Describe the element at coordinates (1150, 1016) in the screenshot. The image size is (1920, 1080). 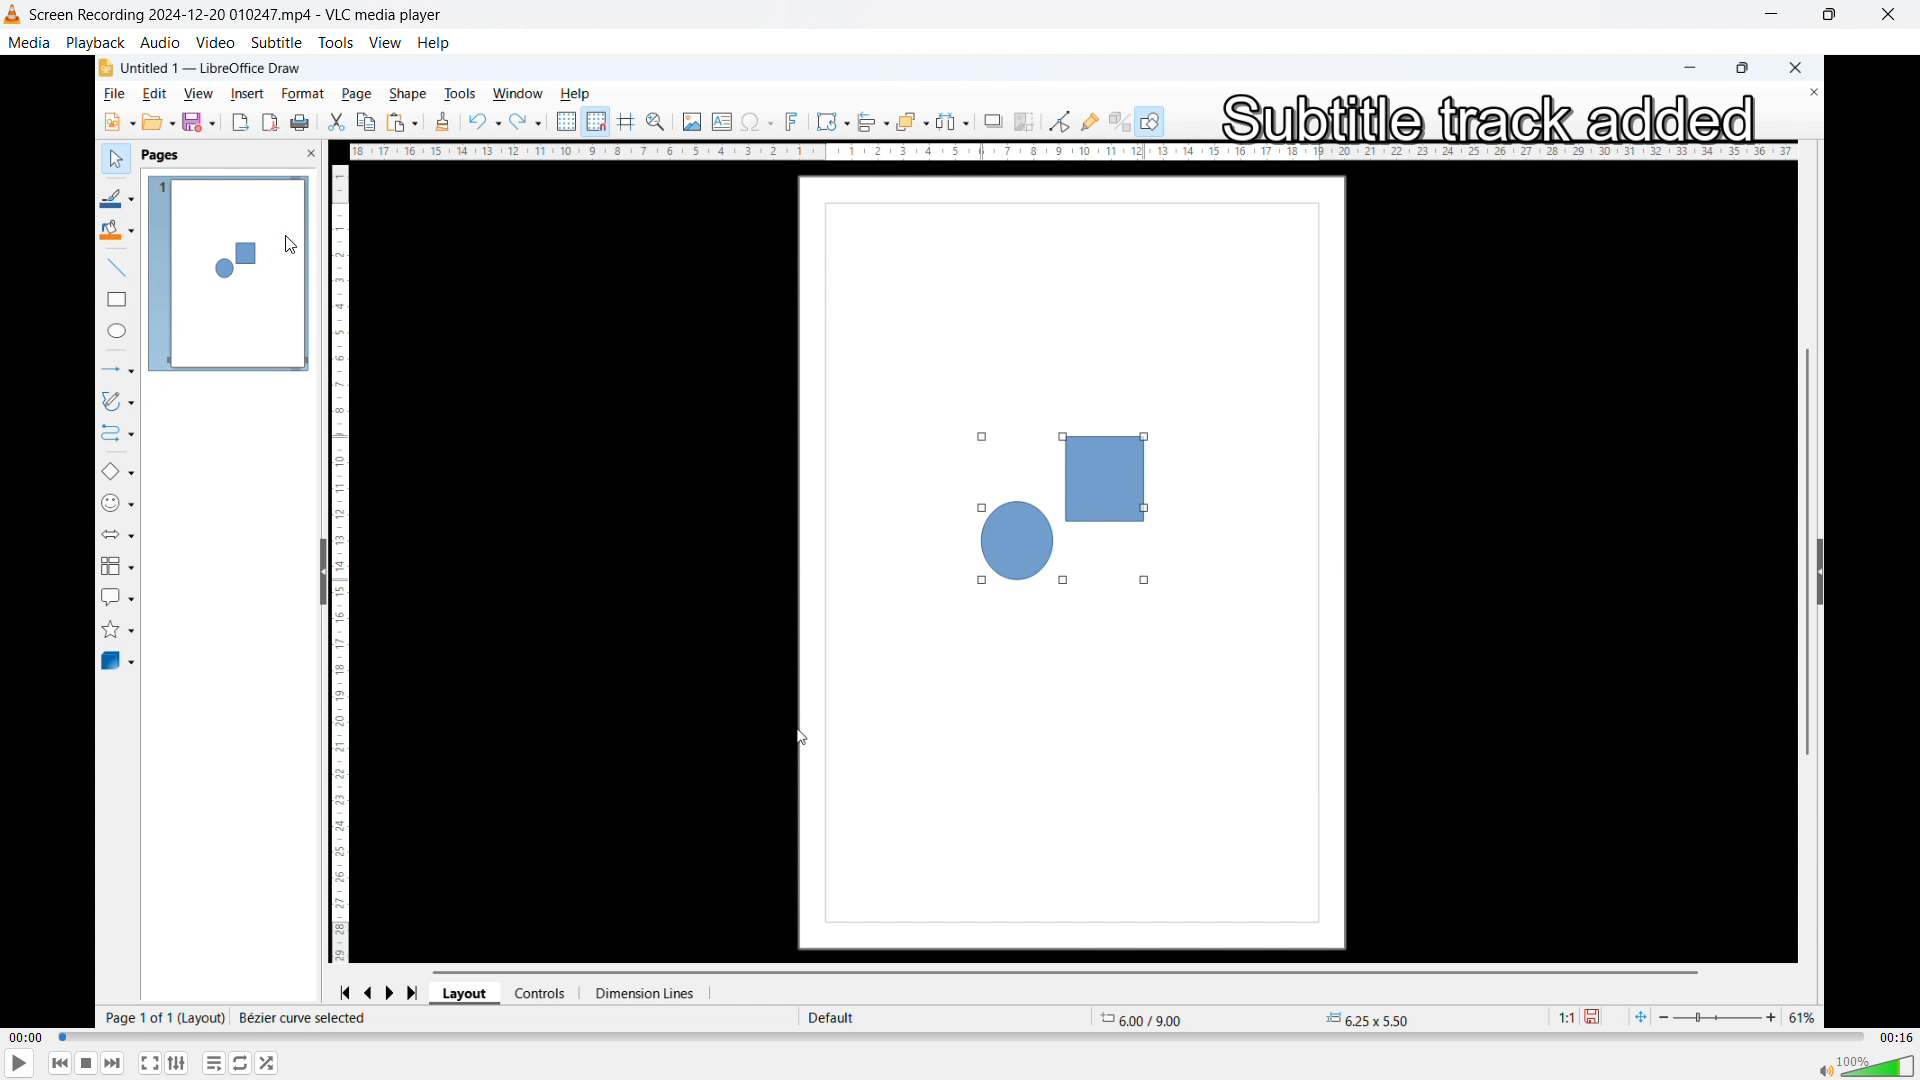
I see `cursor position-6.00/9.00` at that location.